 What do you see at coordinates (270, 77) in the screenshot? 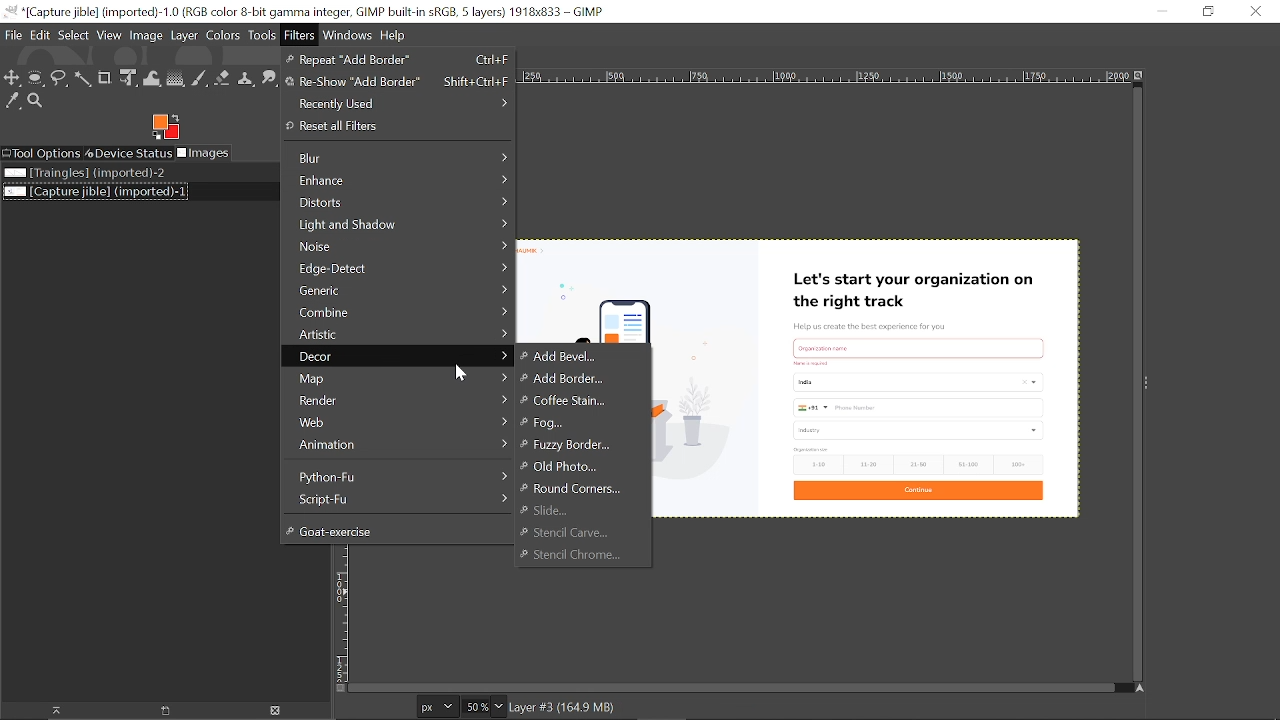
I see `Smudge too` at bounding box center [270, 77].